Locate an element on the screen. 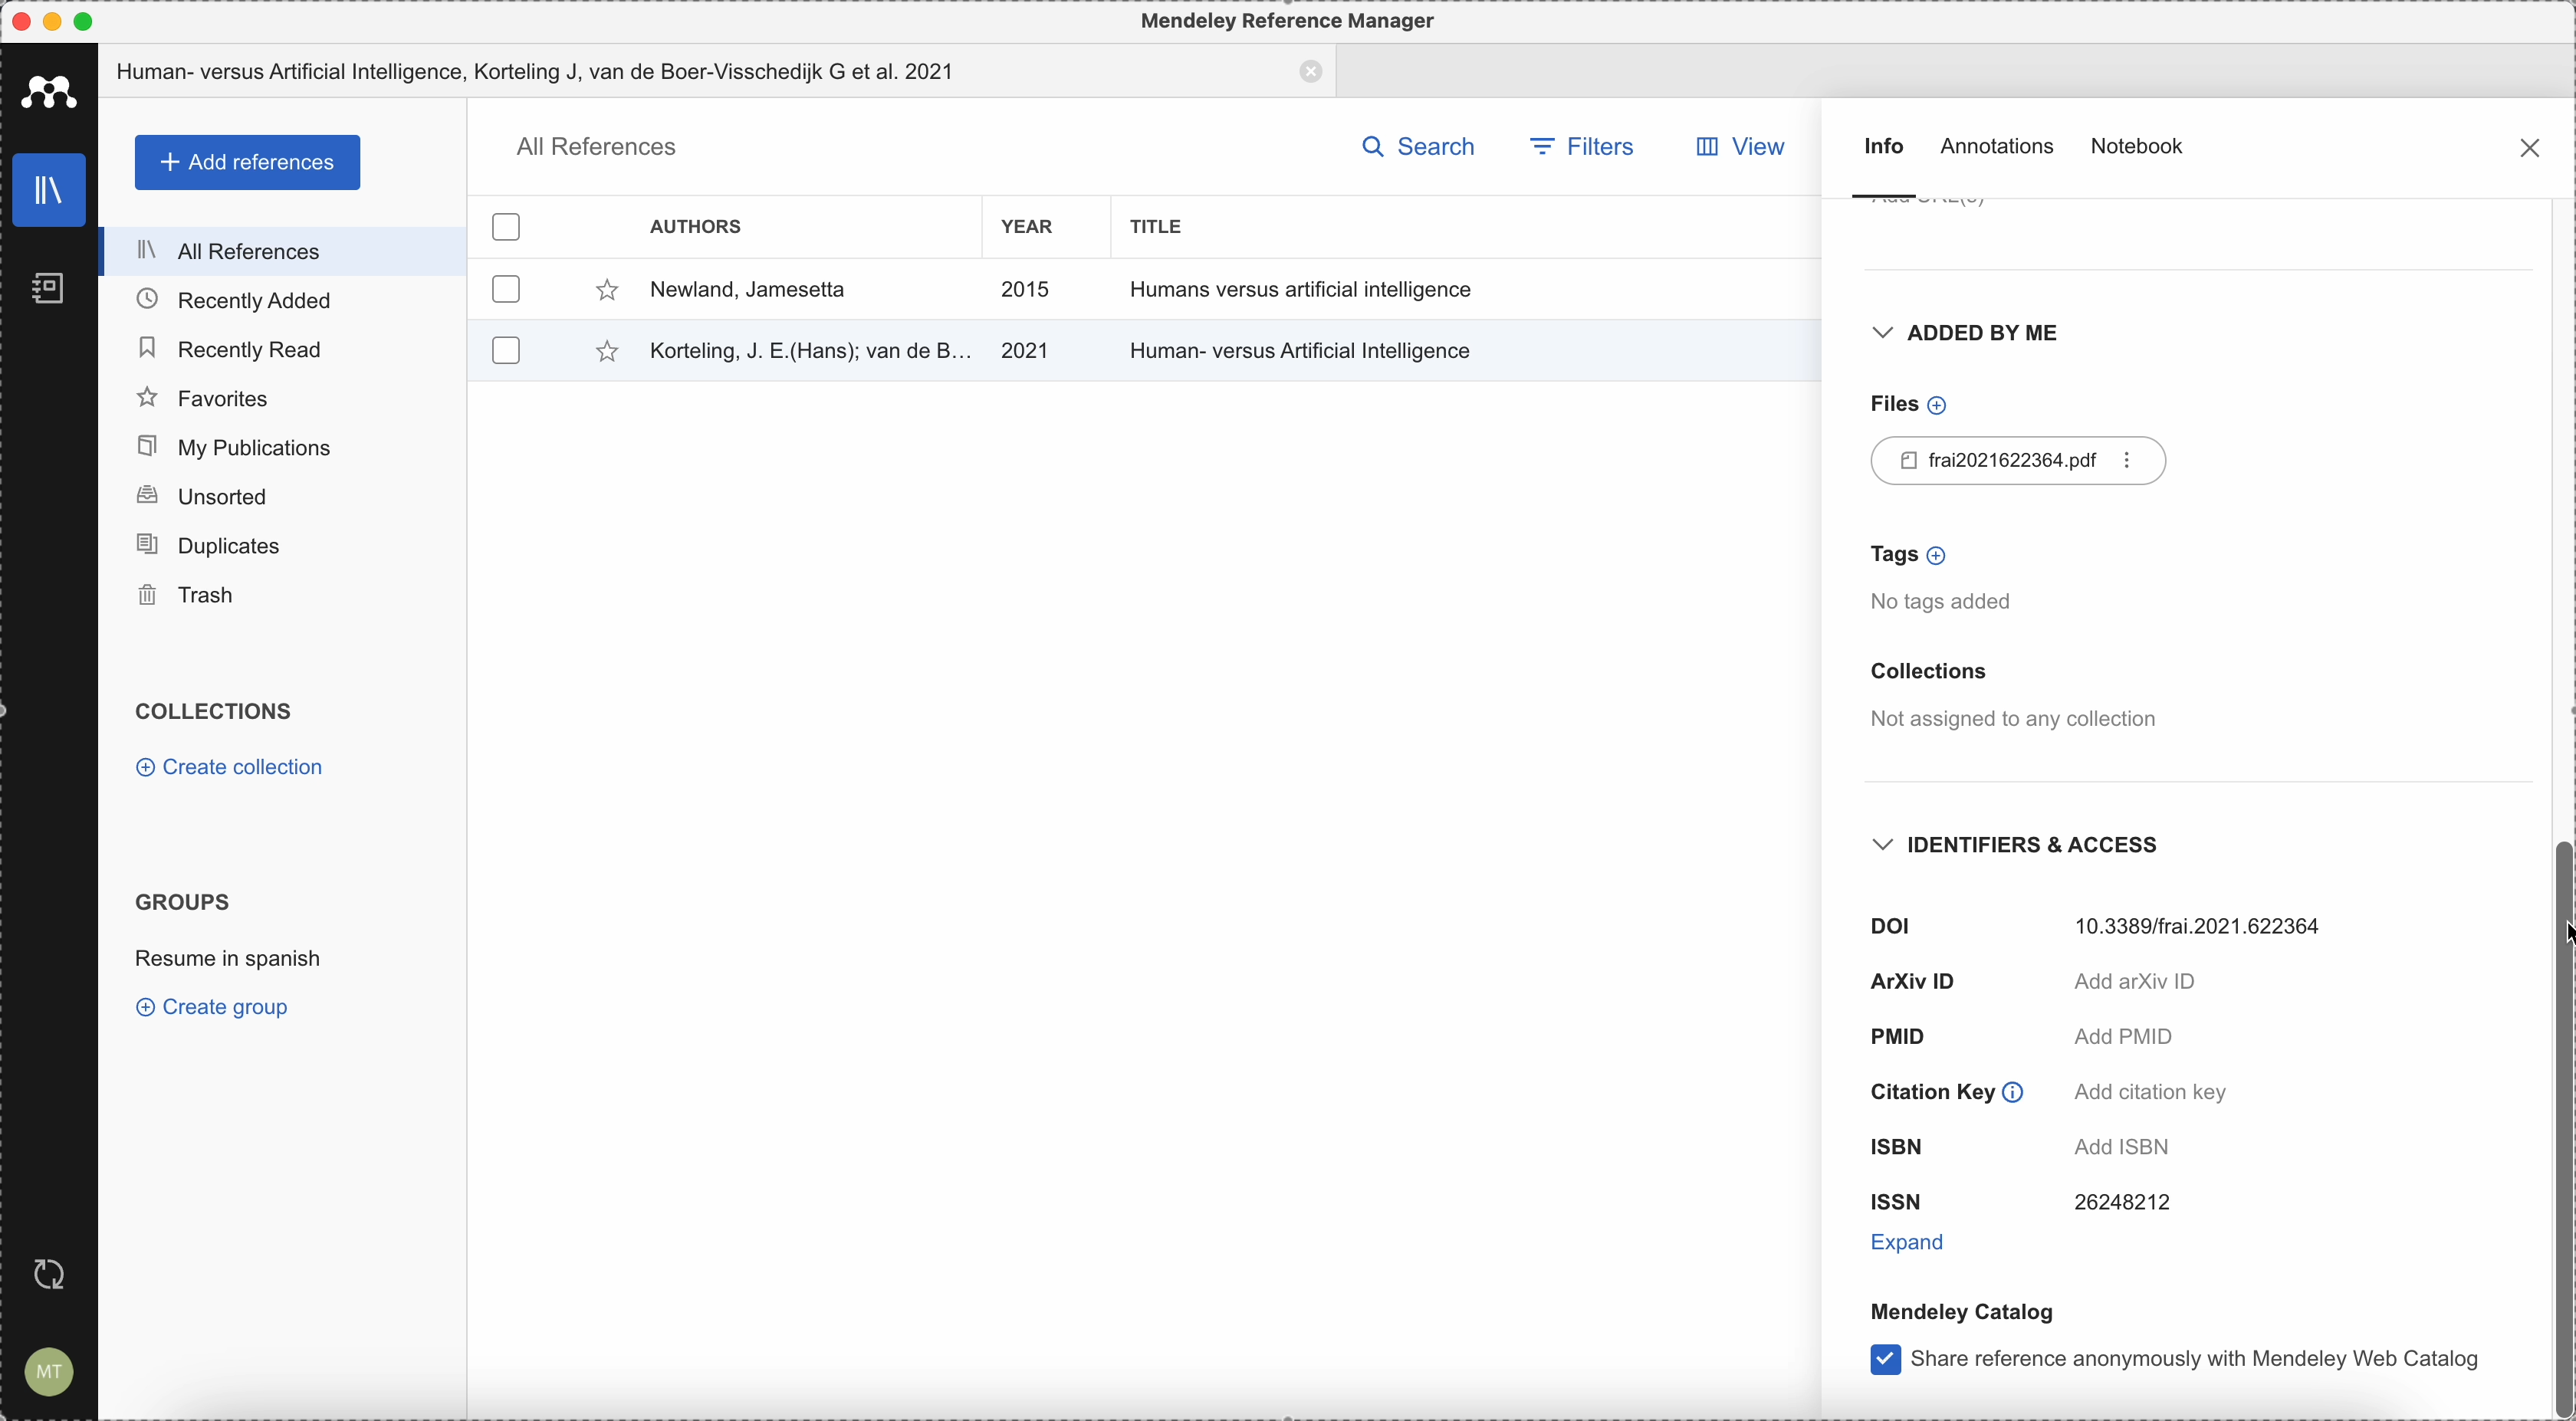 The height and width of the screenshot is (1421, 2576). unsorted is located at coordinates (282, 498).